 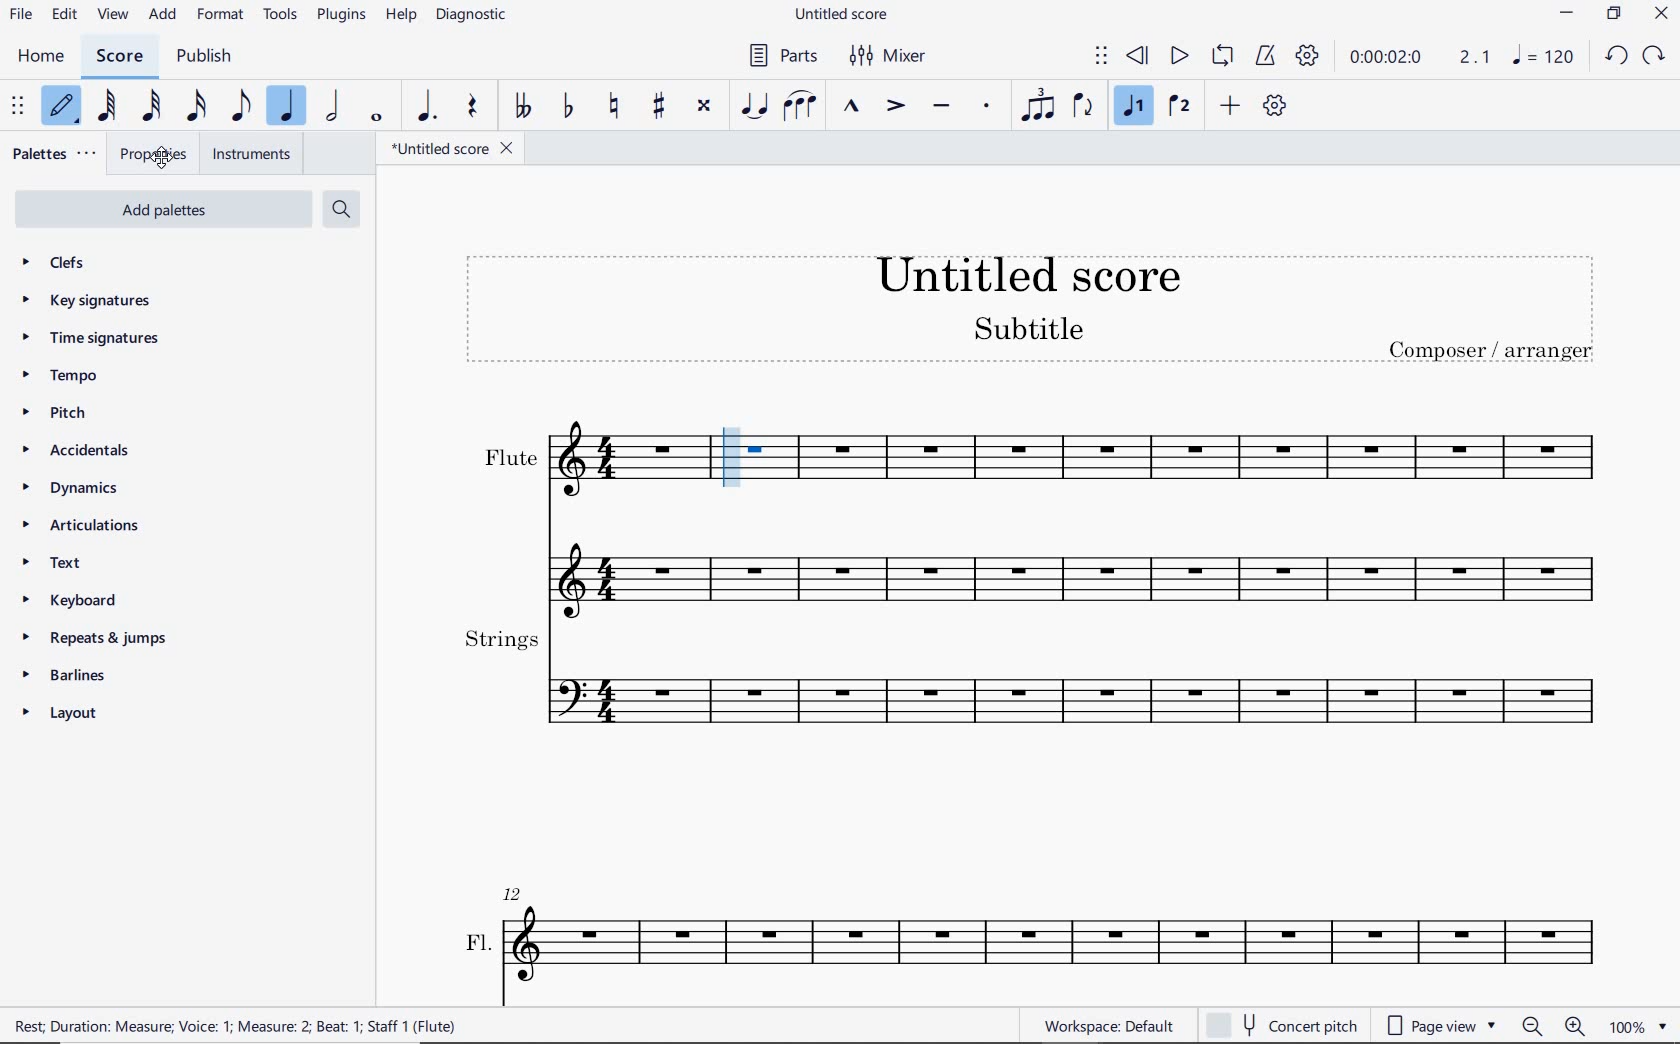 I want to click on PARTS, so click(x=787, y=56).